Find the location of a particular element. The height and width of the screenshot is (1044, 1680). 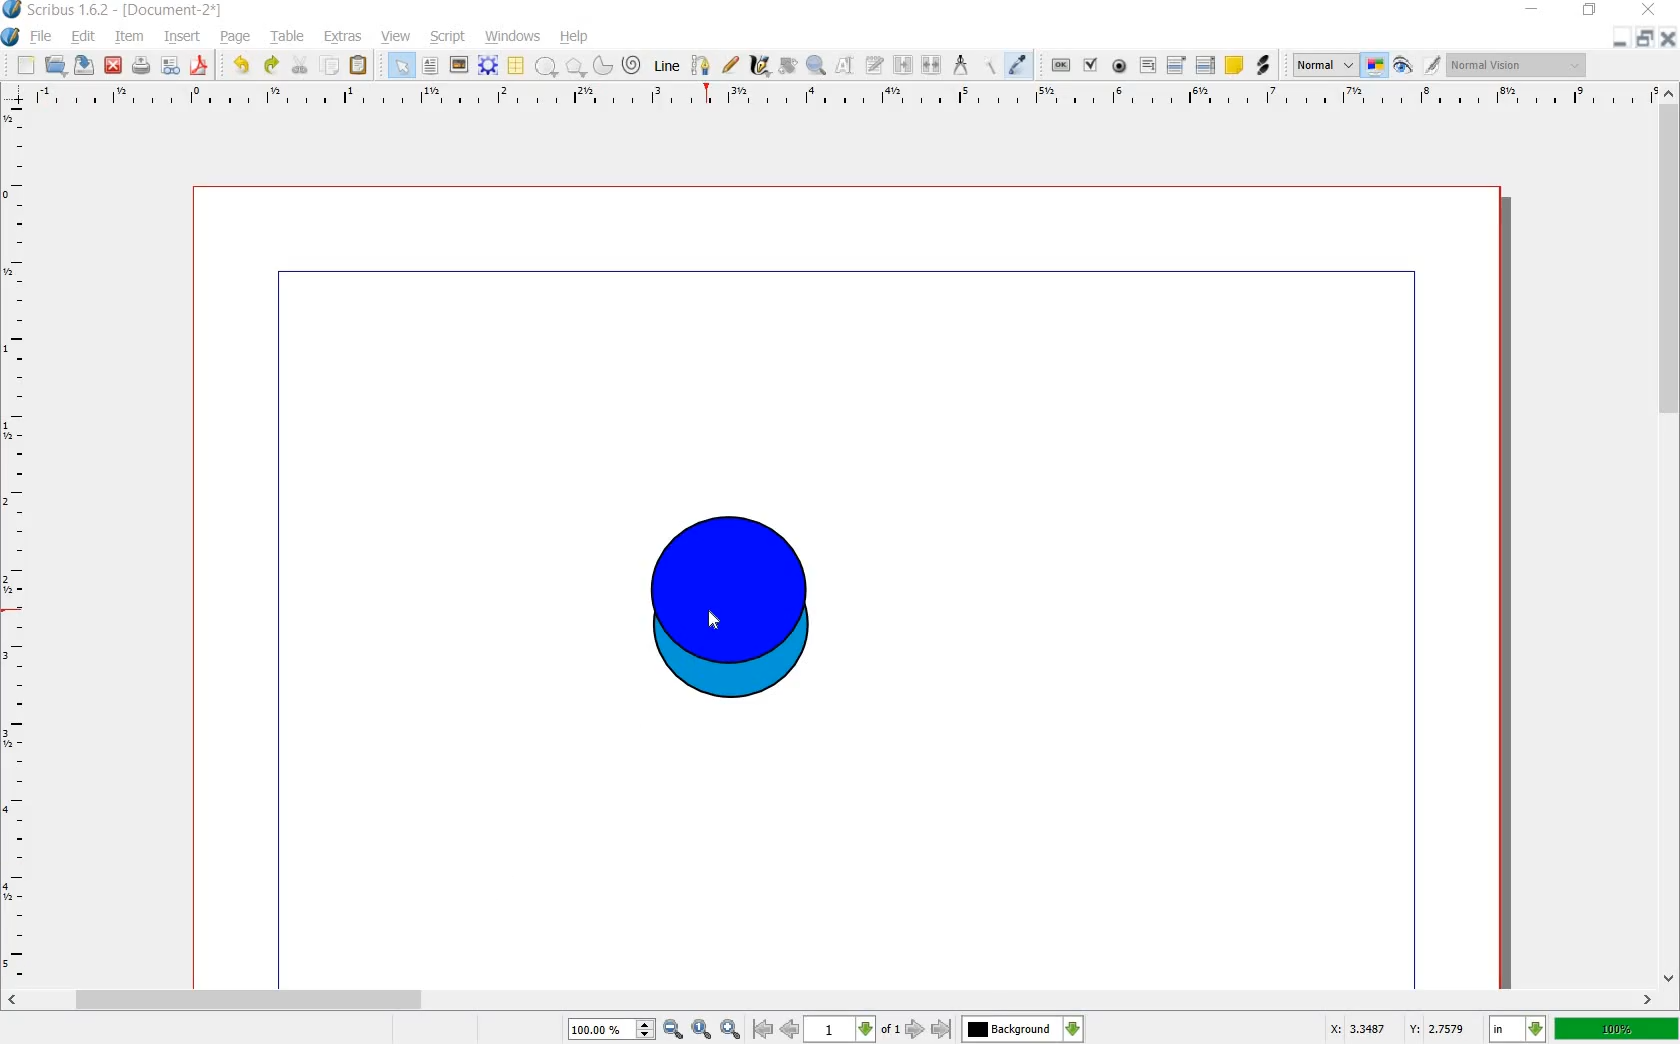

copy item properties is located at coordinates (990, 67).